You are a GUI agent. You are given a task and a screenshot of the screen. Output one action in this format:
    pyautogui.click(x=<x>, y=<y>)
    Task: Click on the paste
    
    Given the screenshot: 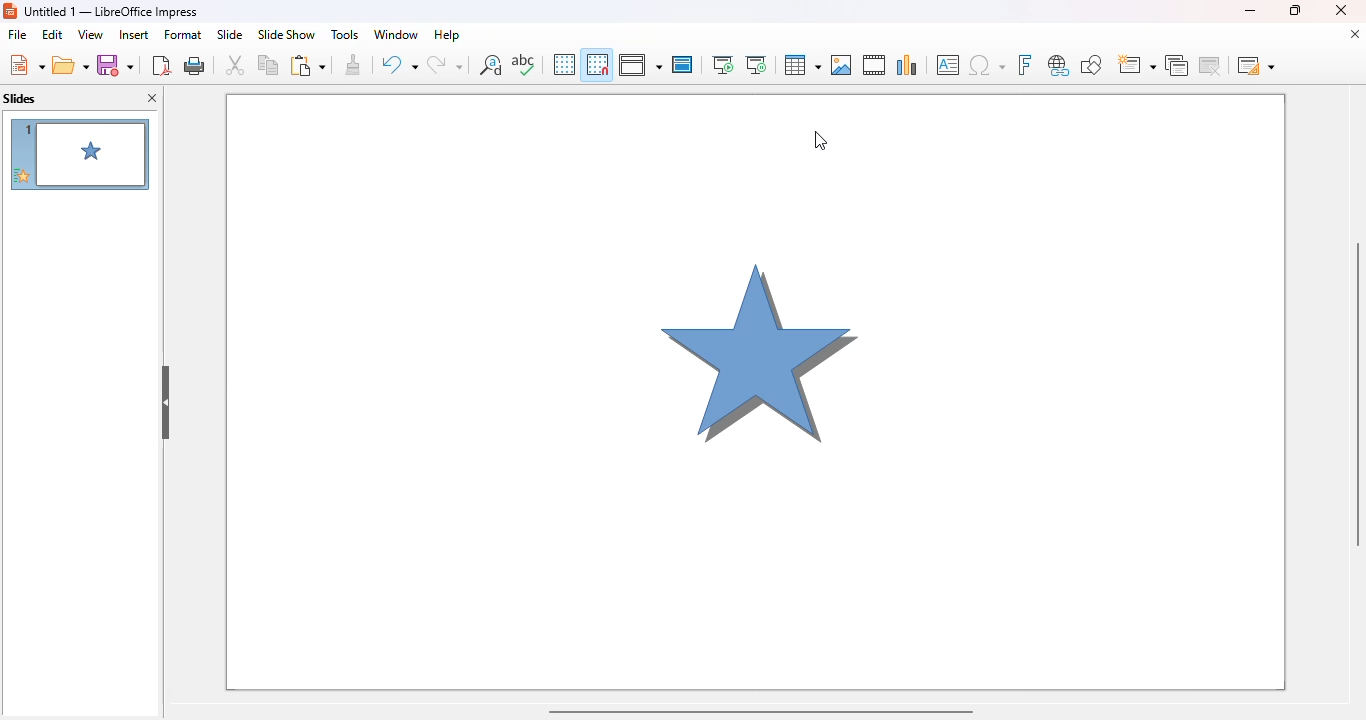 What is the action you would take?
    pyautogui.click(x=307, y=65)
    